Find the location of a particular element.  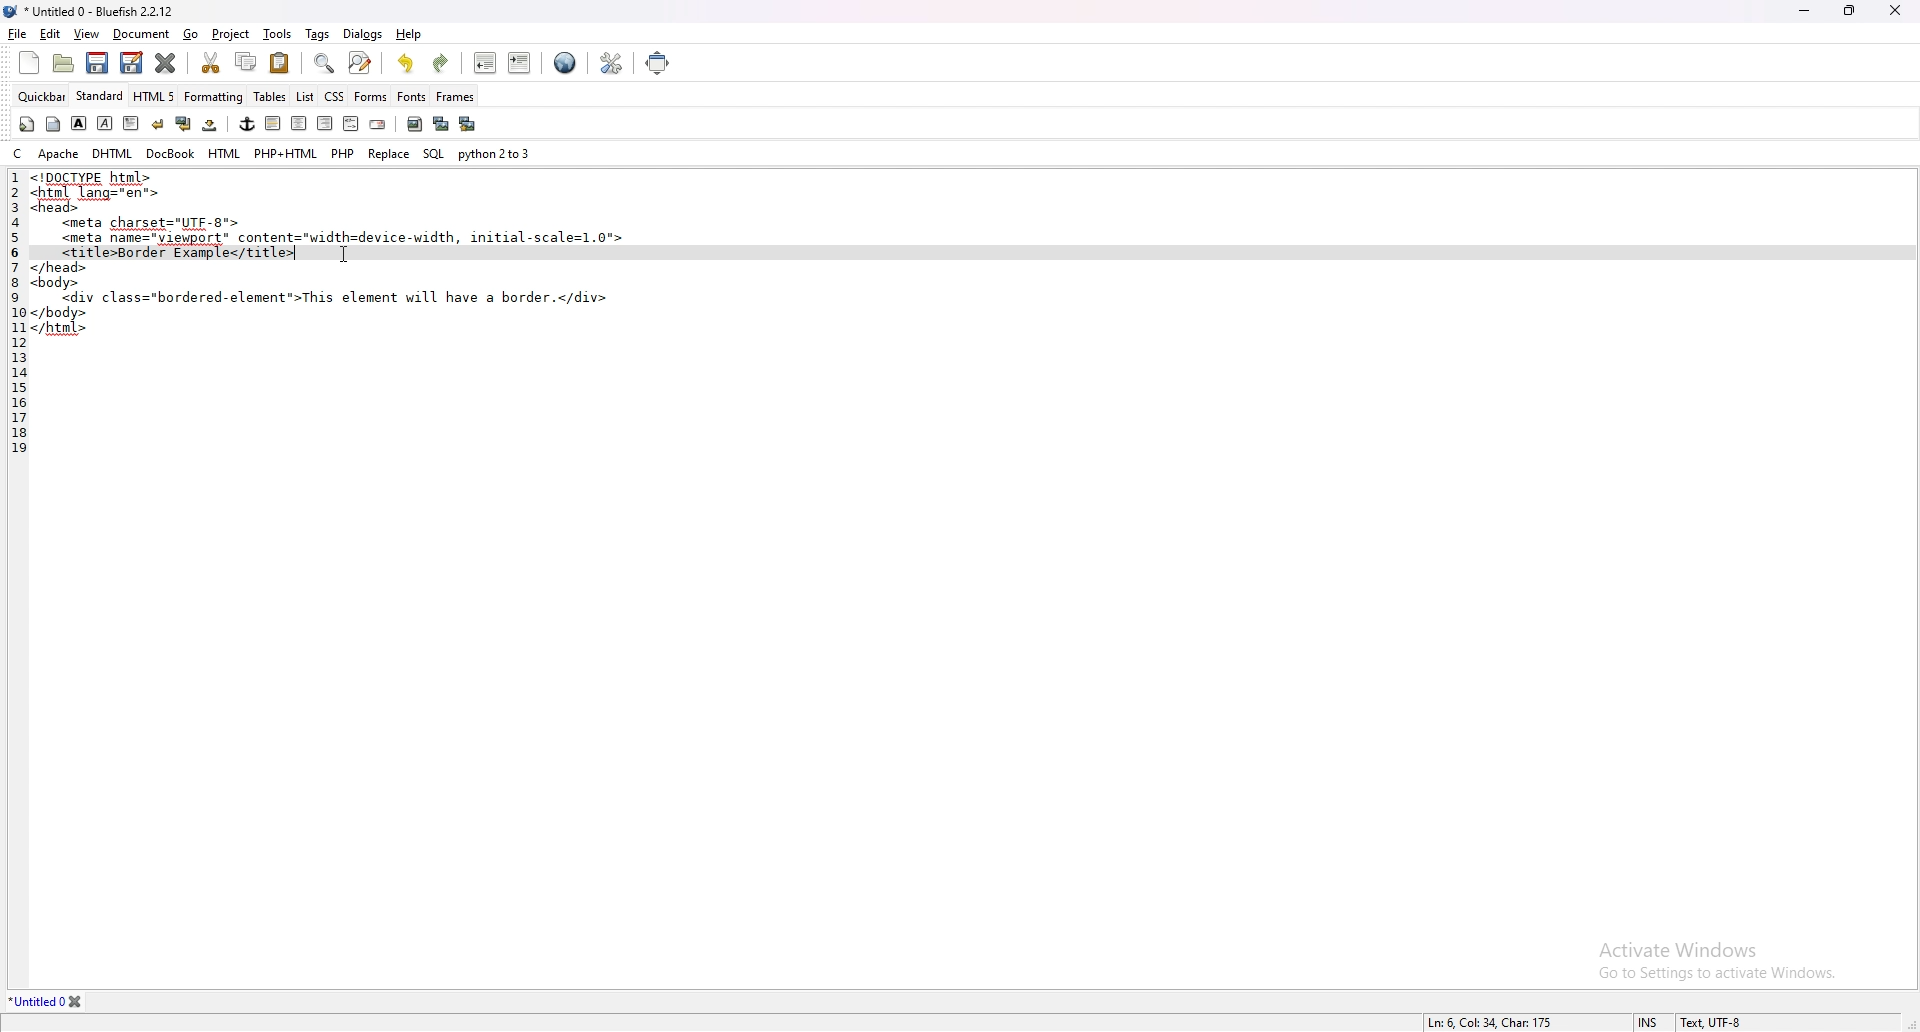

document is located at coordinates (141, 35).